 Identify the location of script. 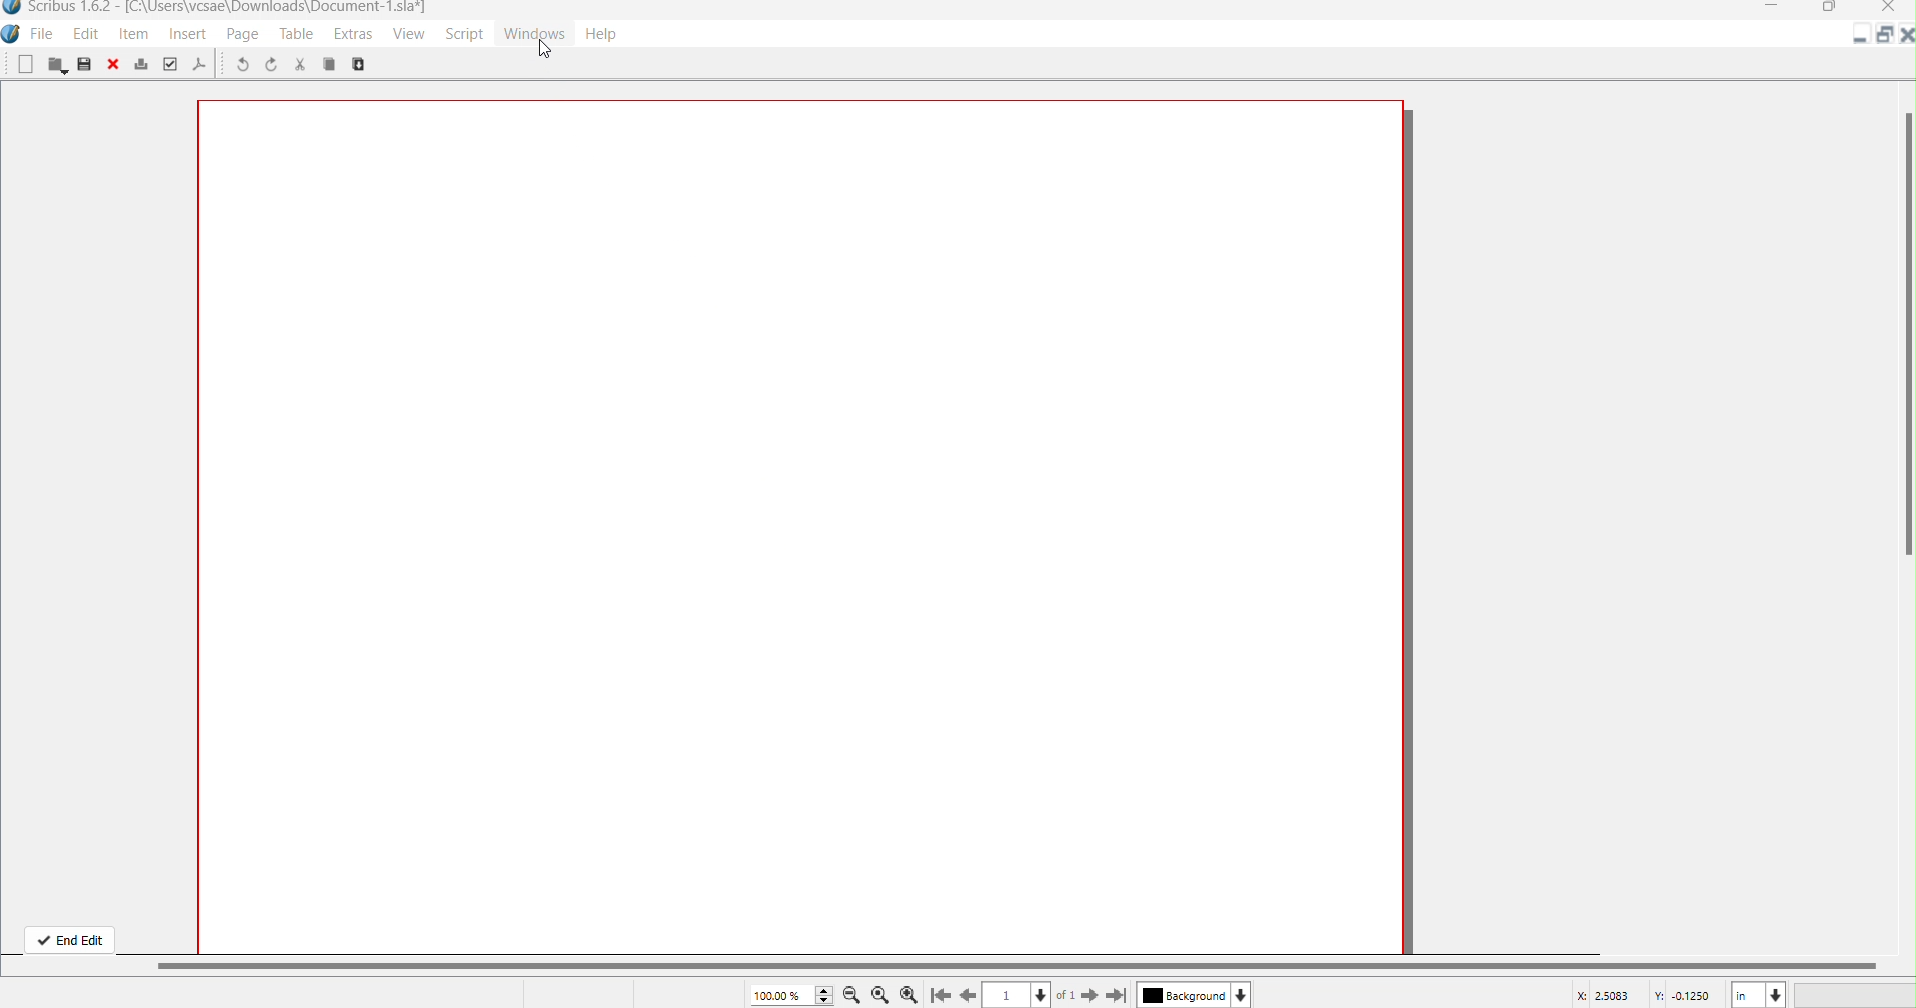
(463, 34).